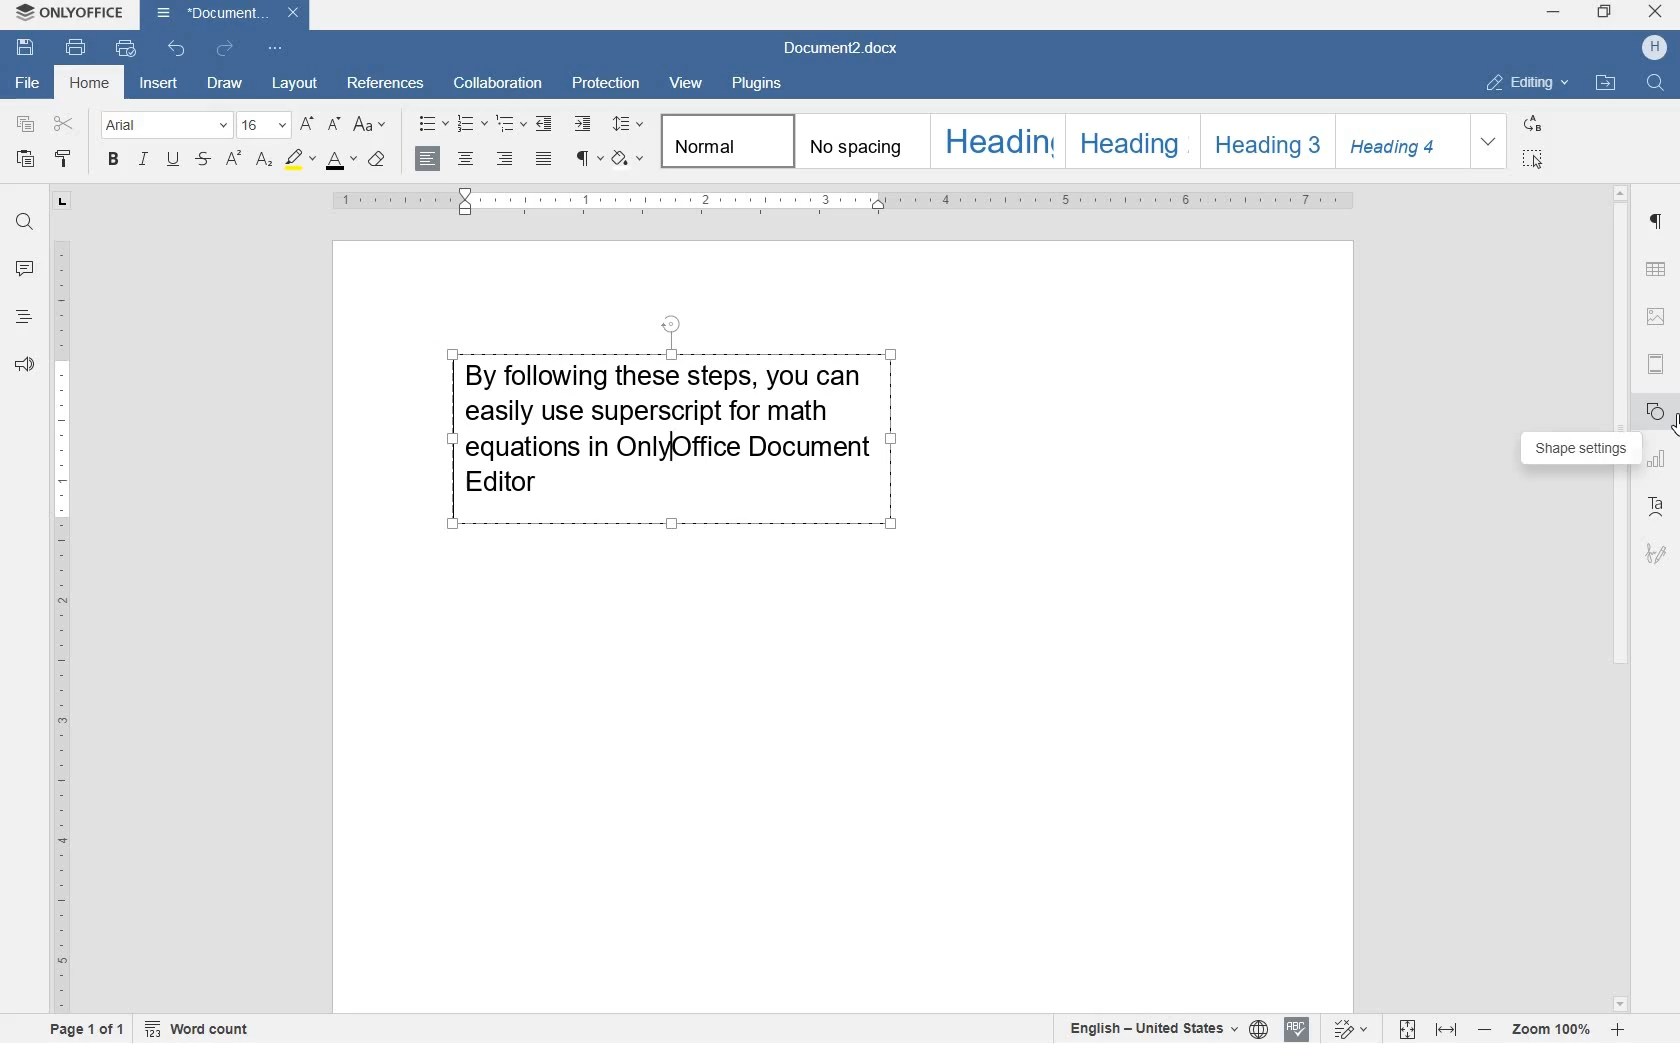 This screenshot has height=1044, width=1680. Describe the element at coordinates (628, 158) in the screenshot. I see `shading` at that location.